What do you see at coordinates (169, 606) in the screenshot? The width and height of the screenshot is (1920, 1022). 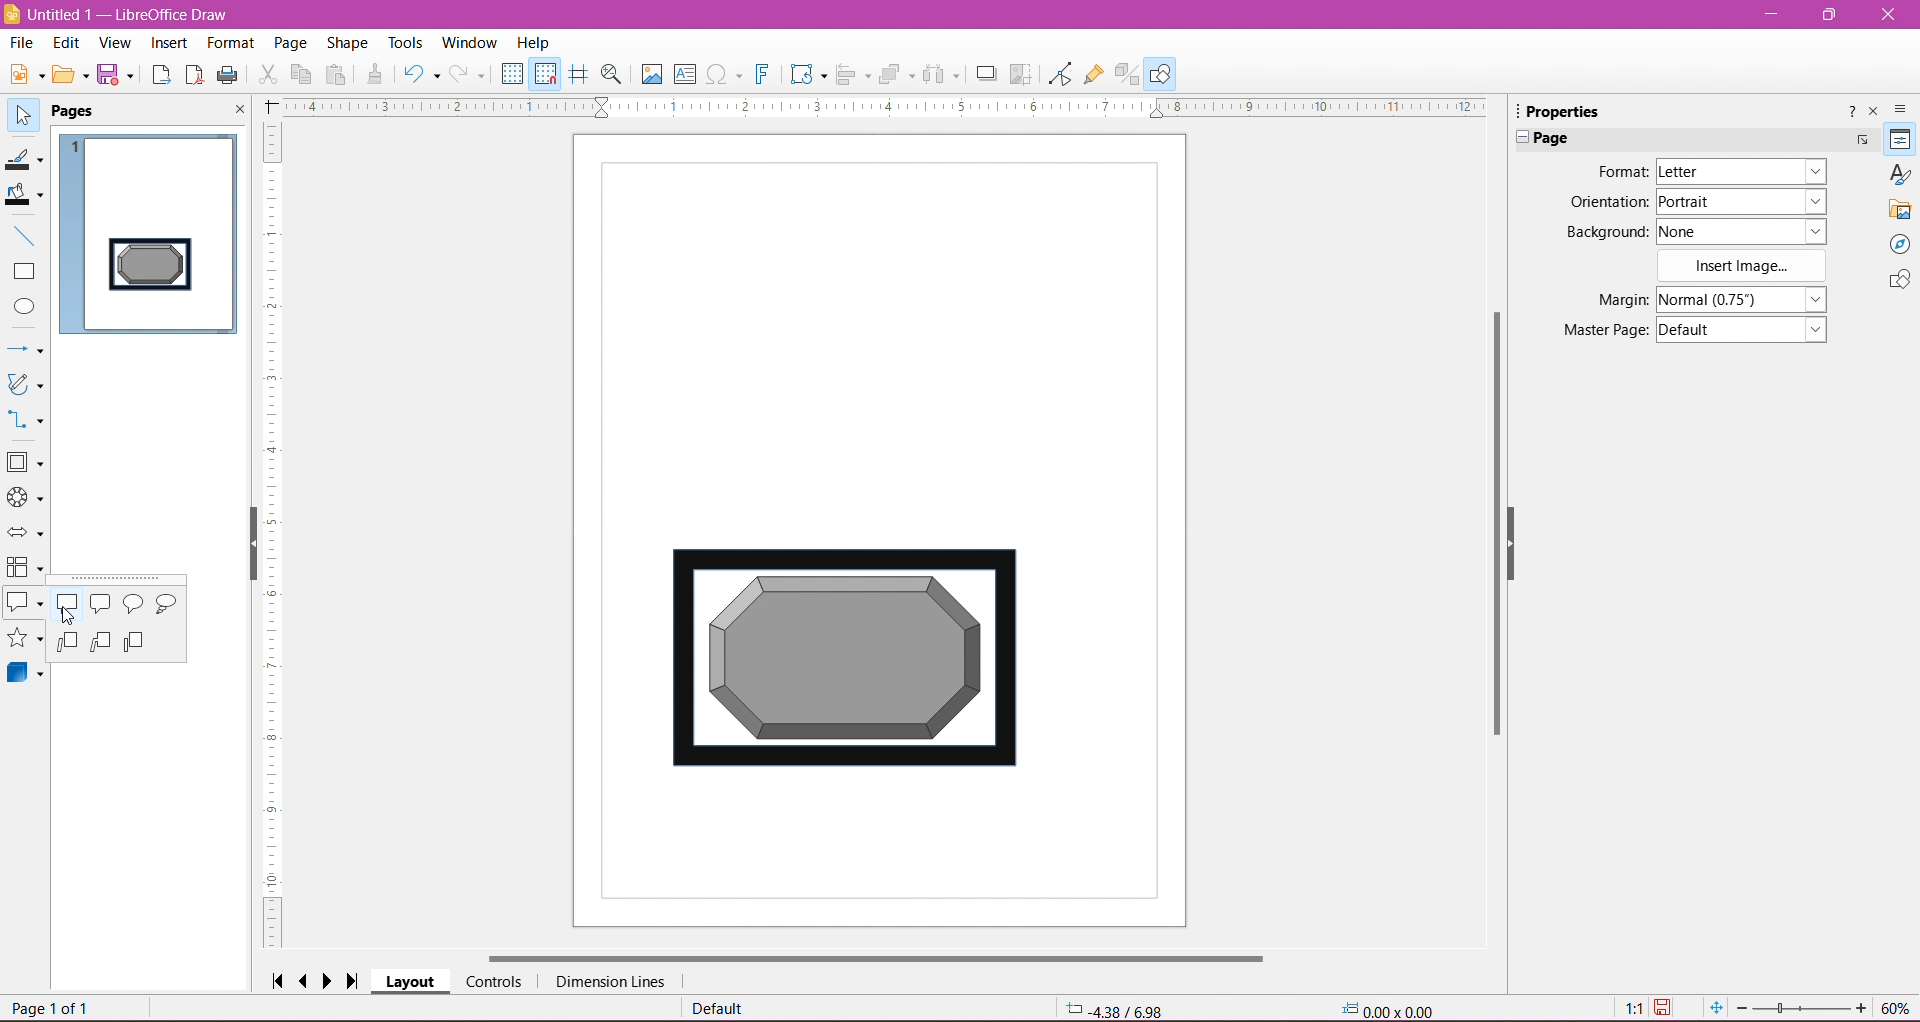 I see `Cloud` at bounding box center [169, 606].